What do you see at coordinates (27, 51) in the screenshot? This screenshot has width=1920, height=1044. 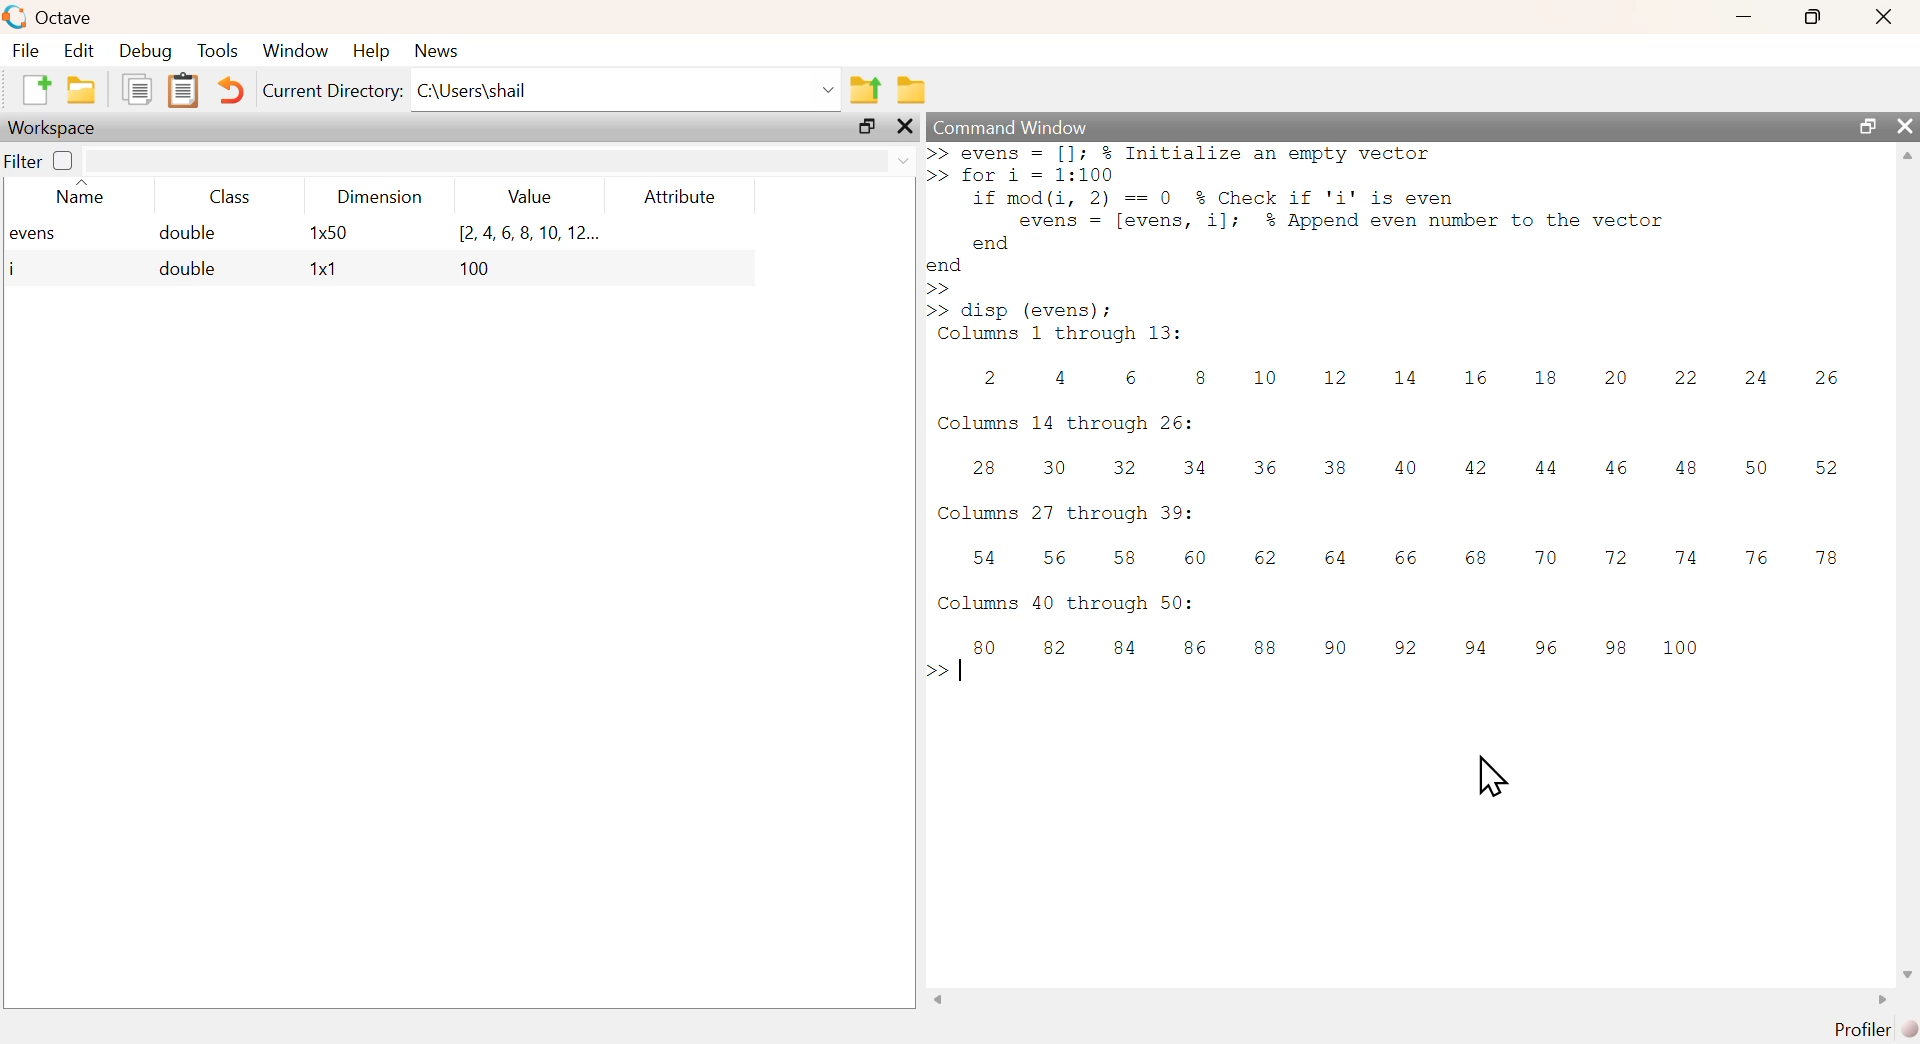 I see `file` at bounding box center [27, 51].